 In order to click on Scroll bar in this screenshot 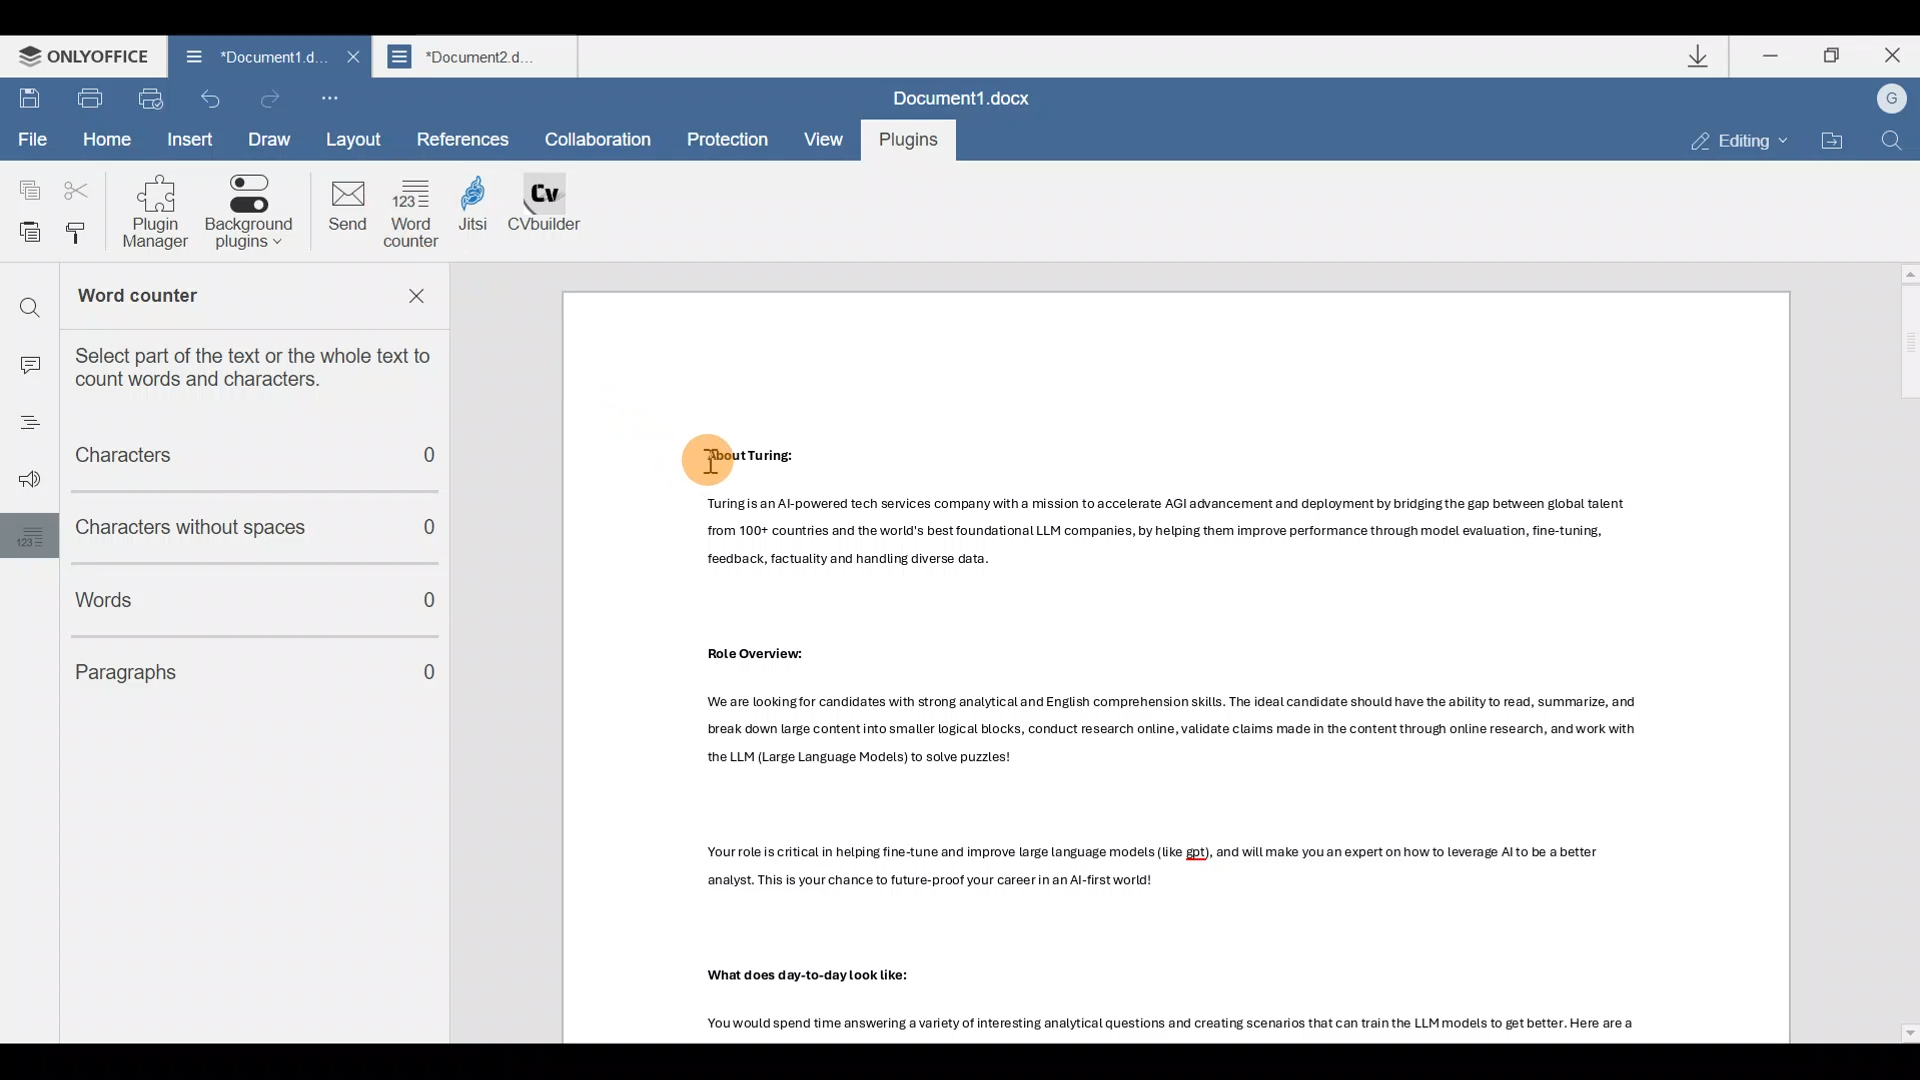, I will do `click(1902, 652)`.